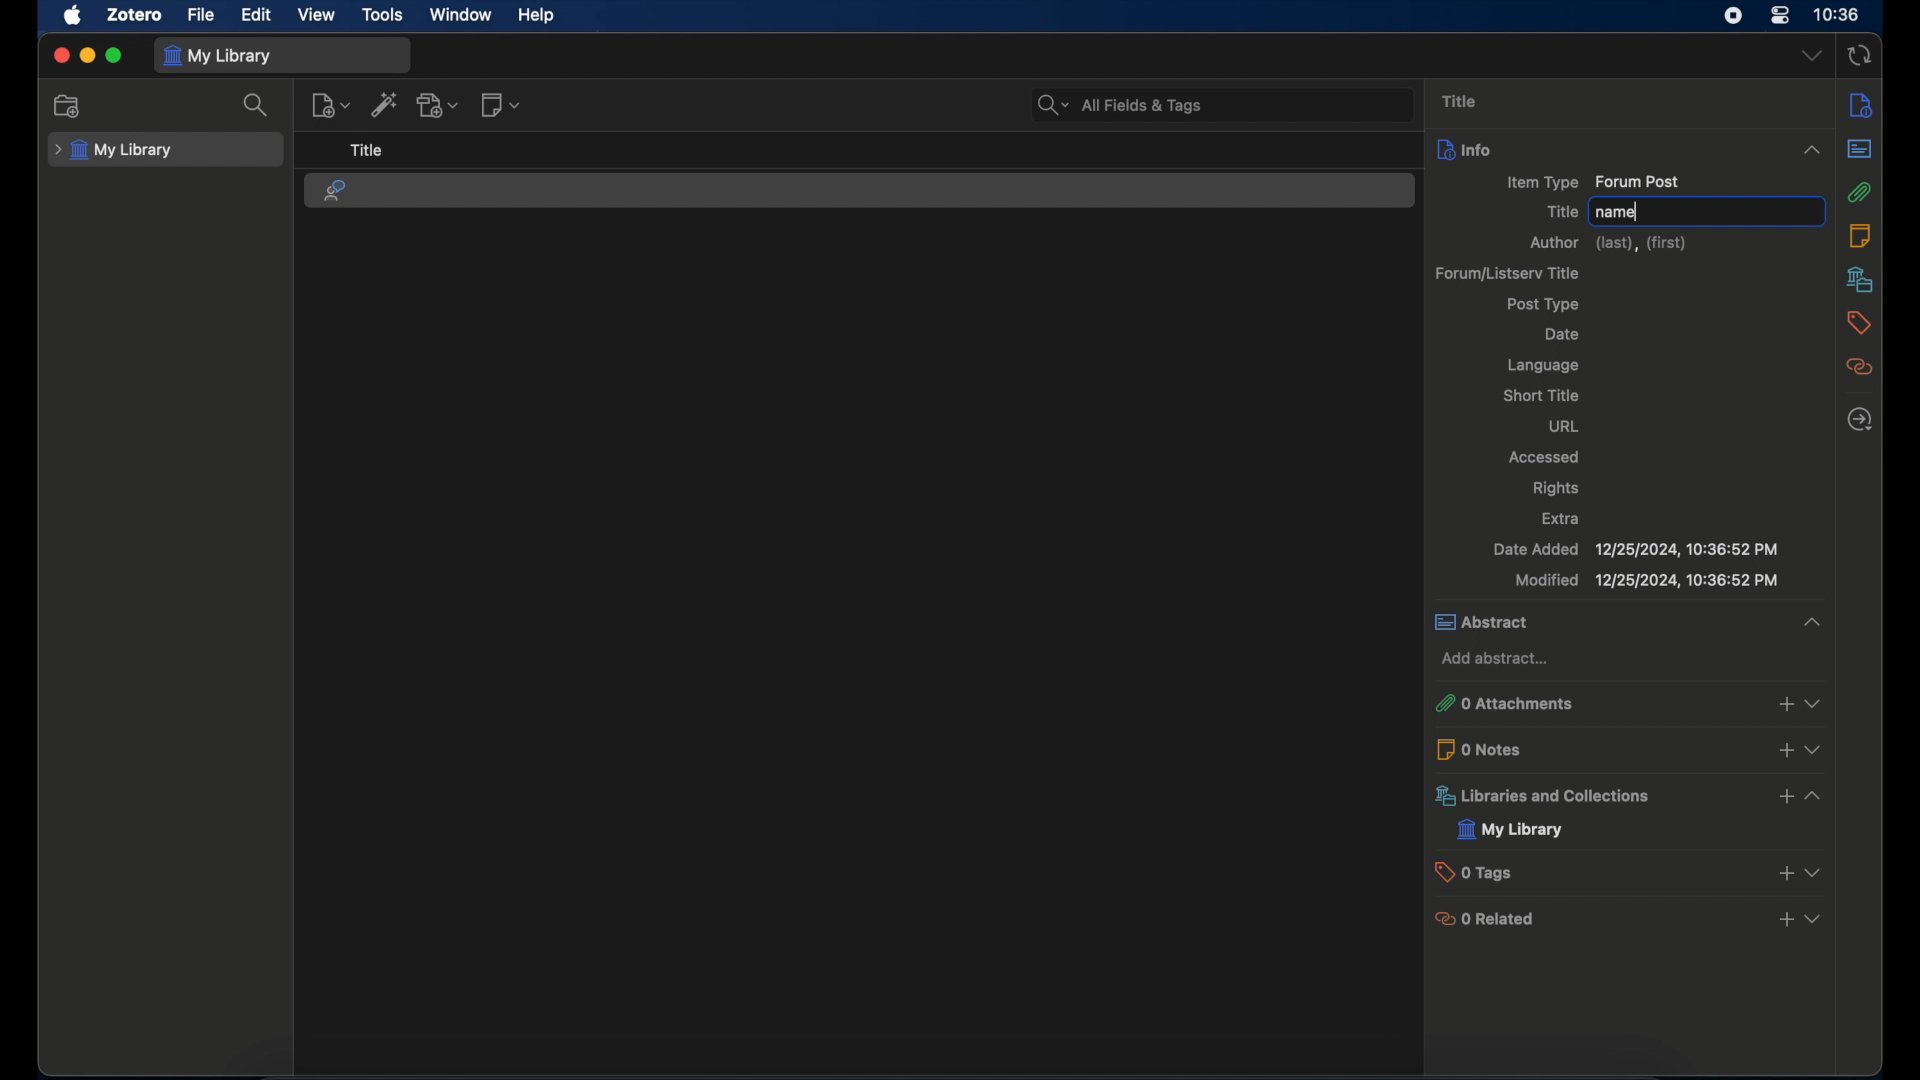  Describe the element at coordinates (1645, 580) in the screenshot. I see `modified` at that location.